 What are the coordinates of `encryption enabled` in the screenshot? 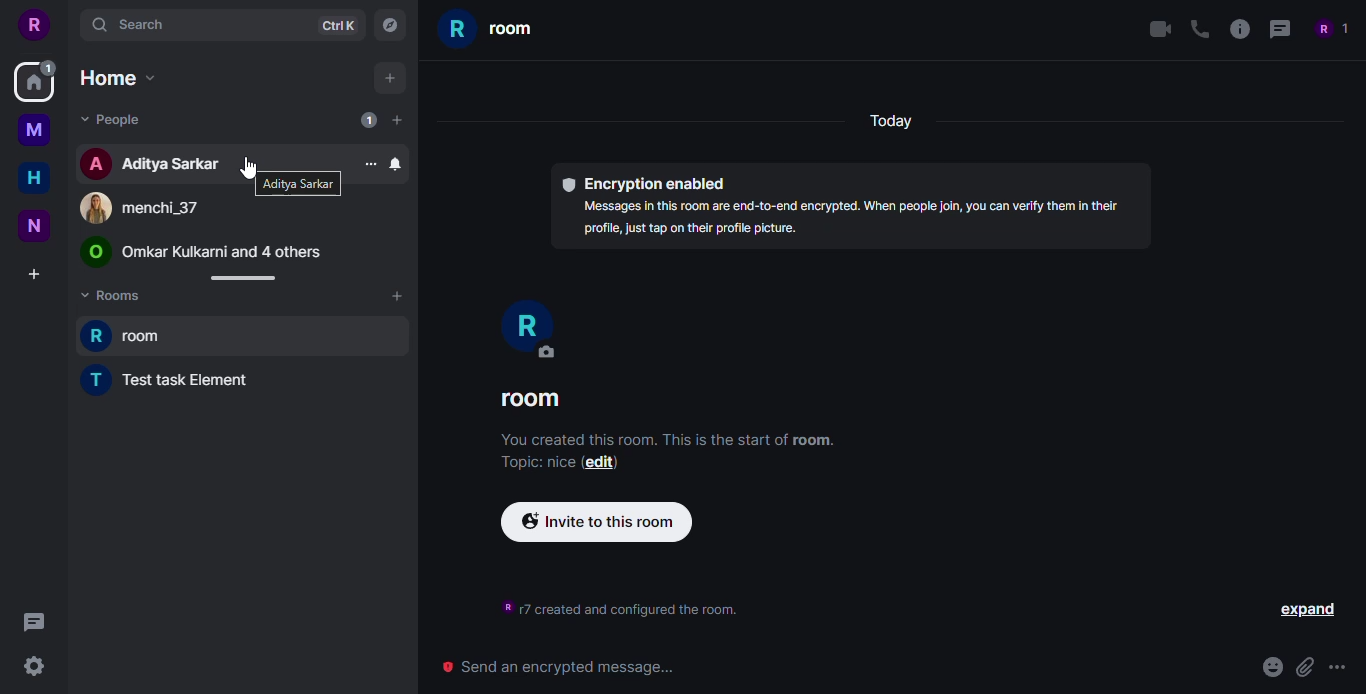 It's located at (644, 183).